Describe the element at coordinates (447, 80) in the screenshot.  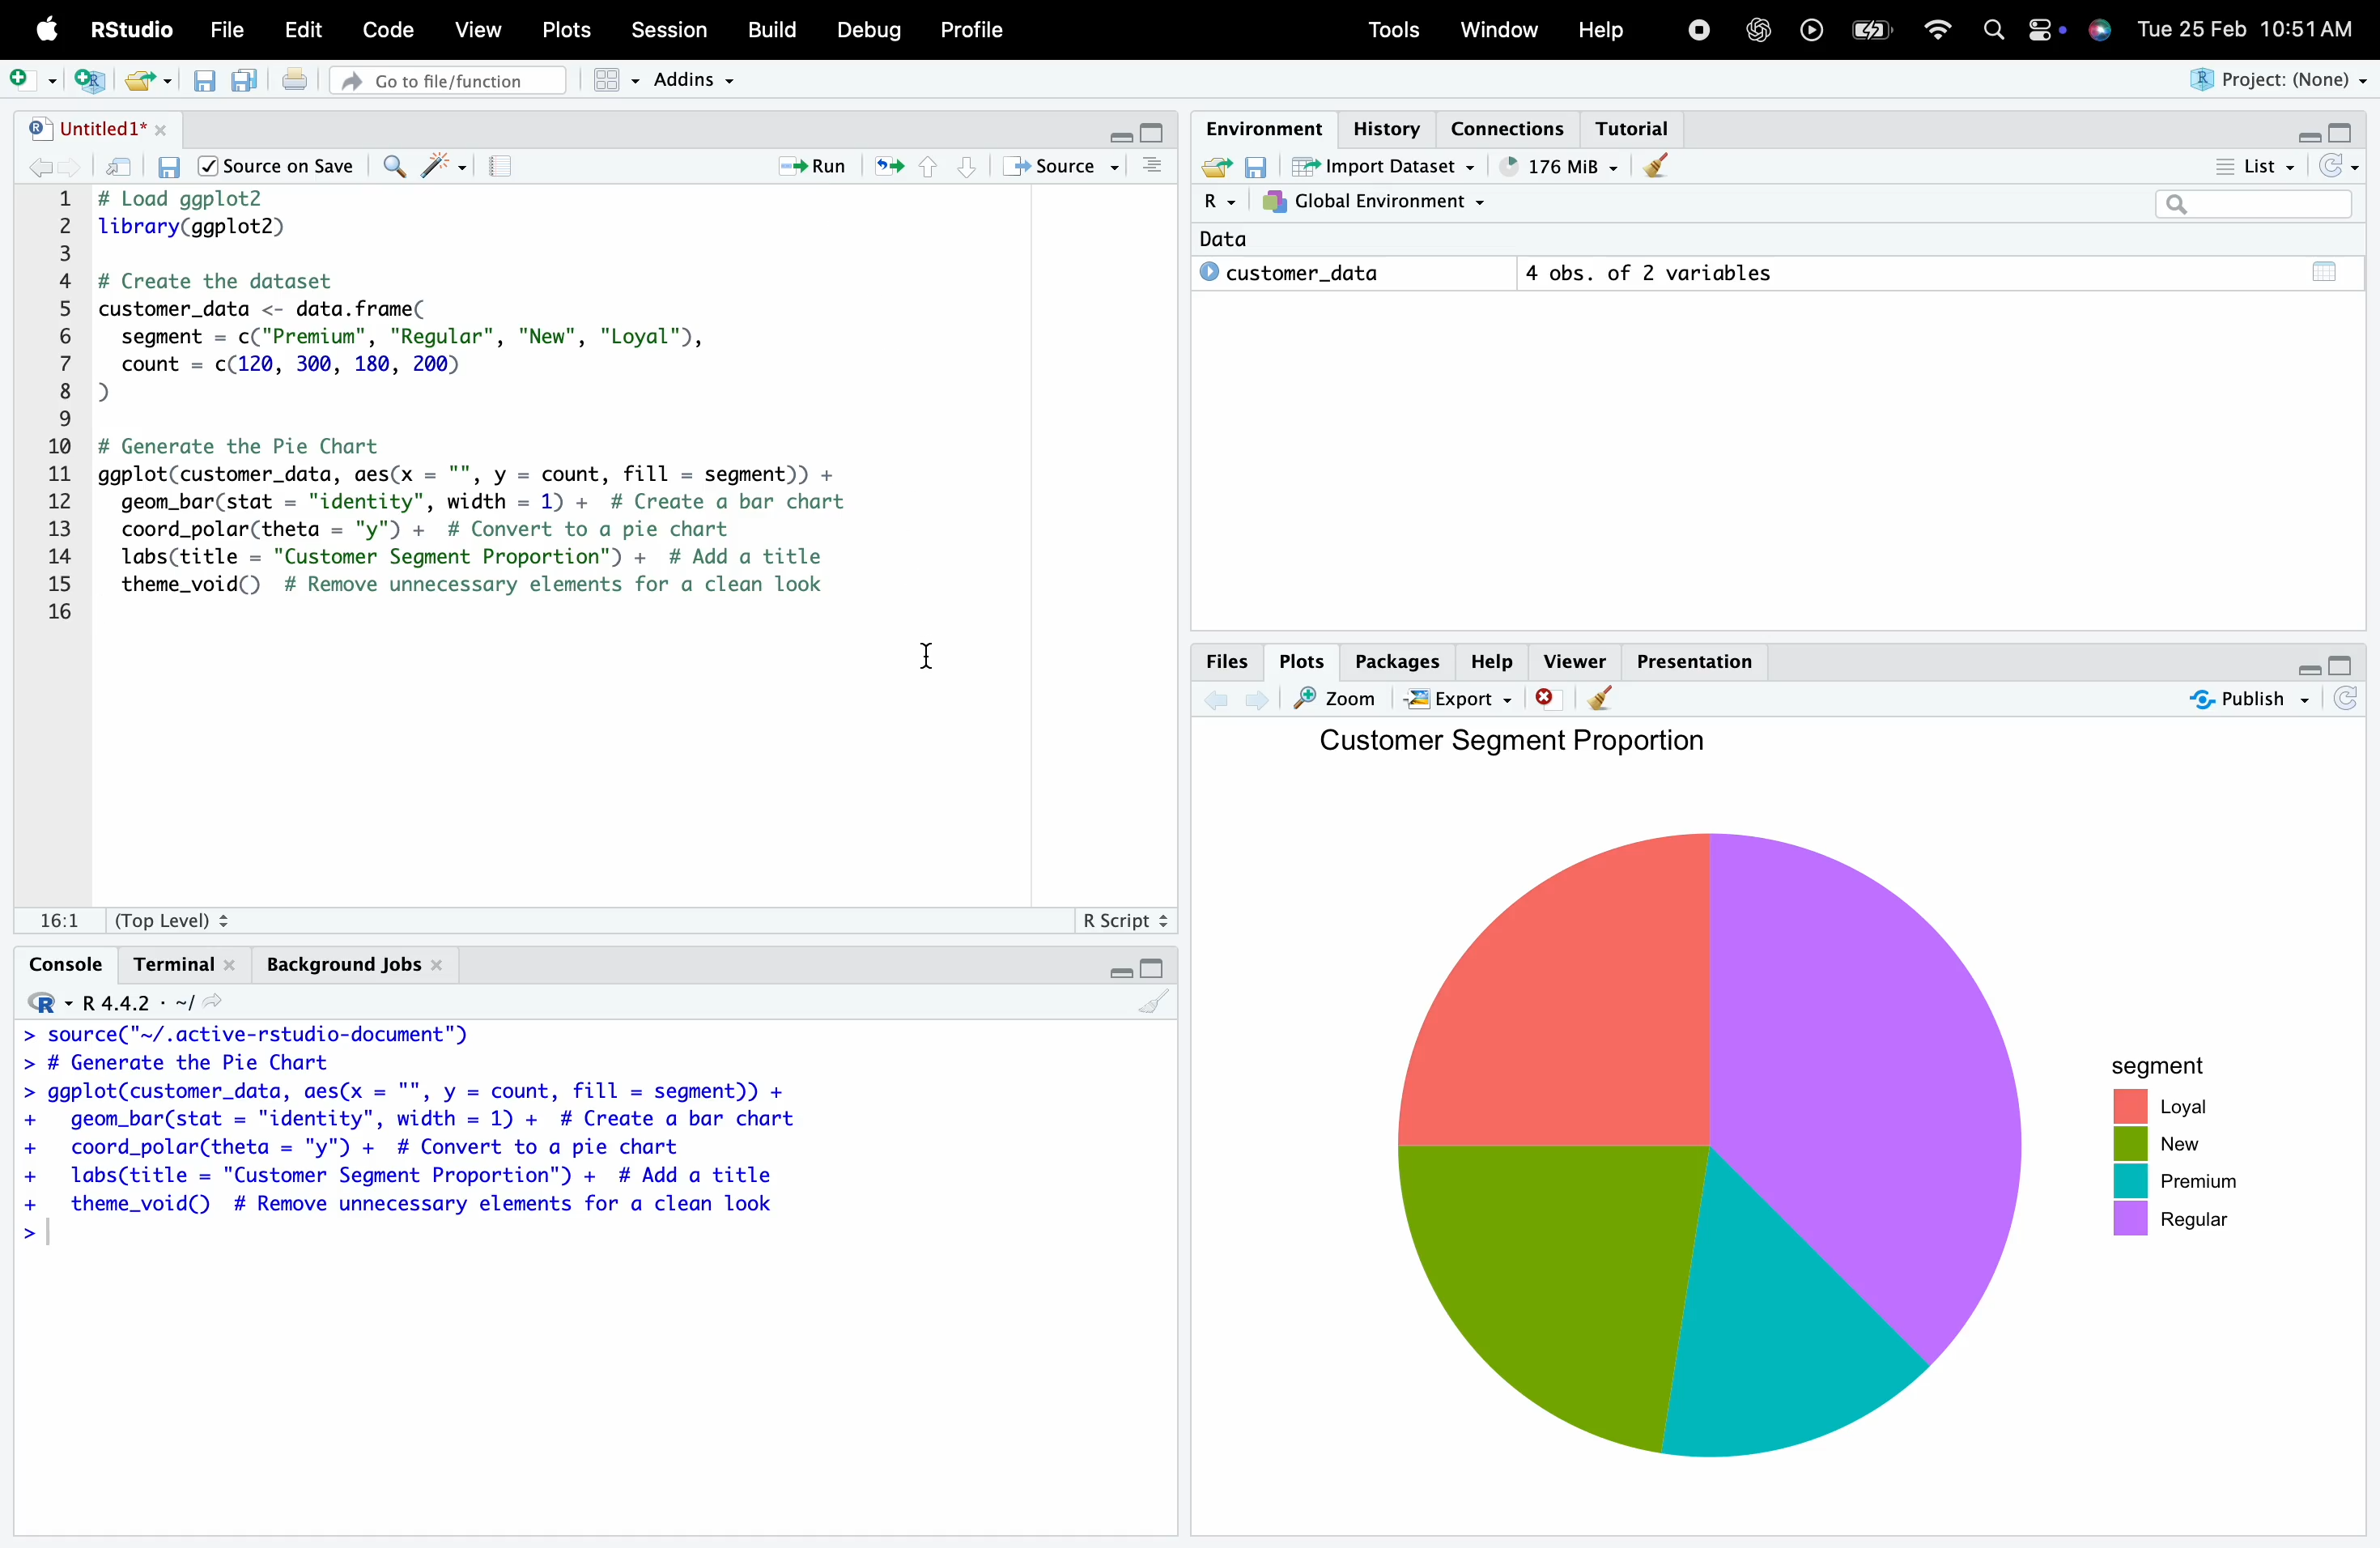
I see `» Go to file/function` at that location.